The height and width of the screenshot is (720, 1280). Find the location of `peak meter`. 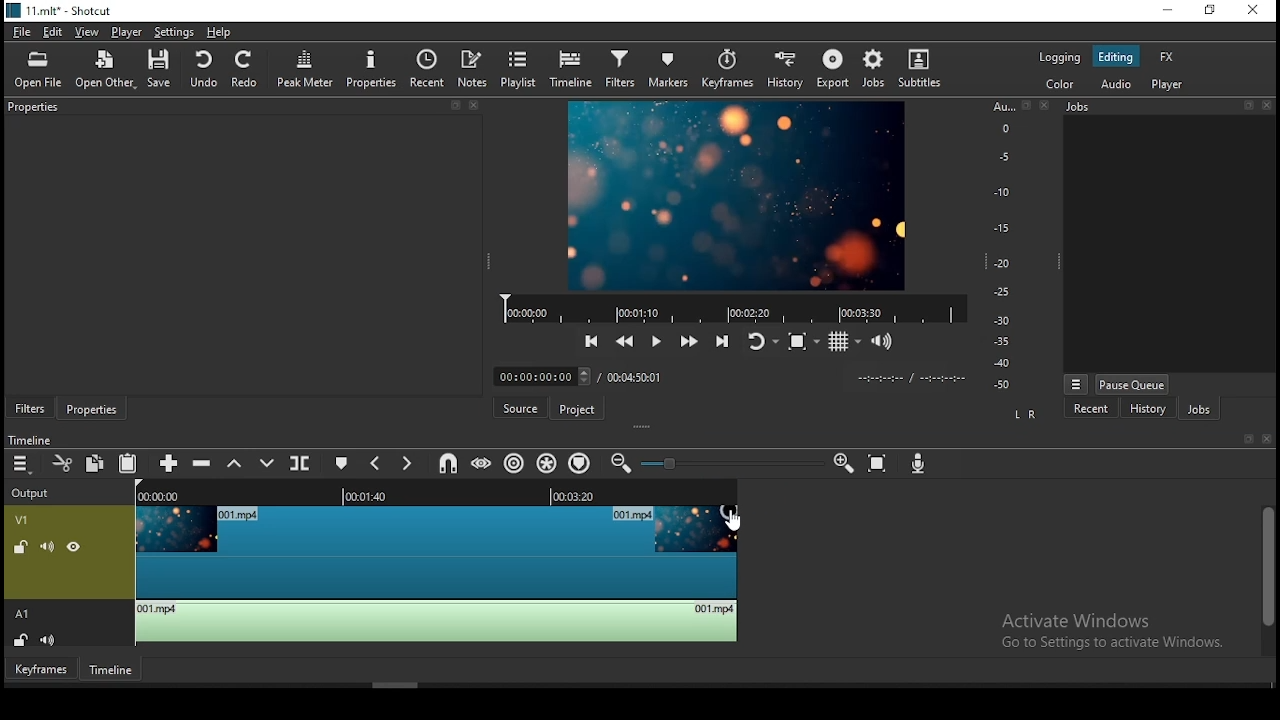

peak meter is located at coordinates (304, 69).